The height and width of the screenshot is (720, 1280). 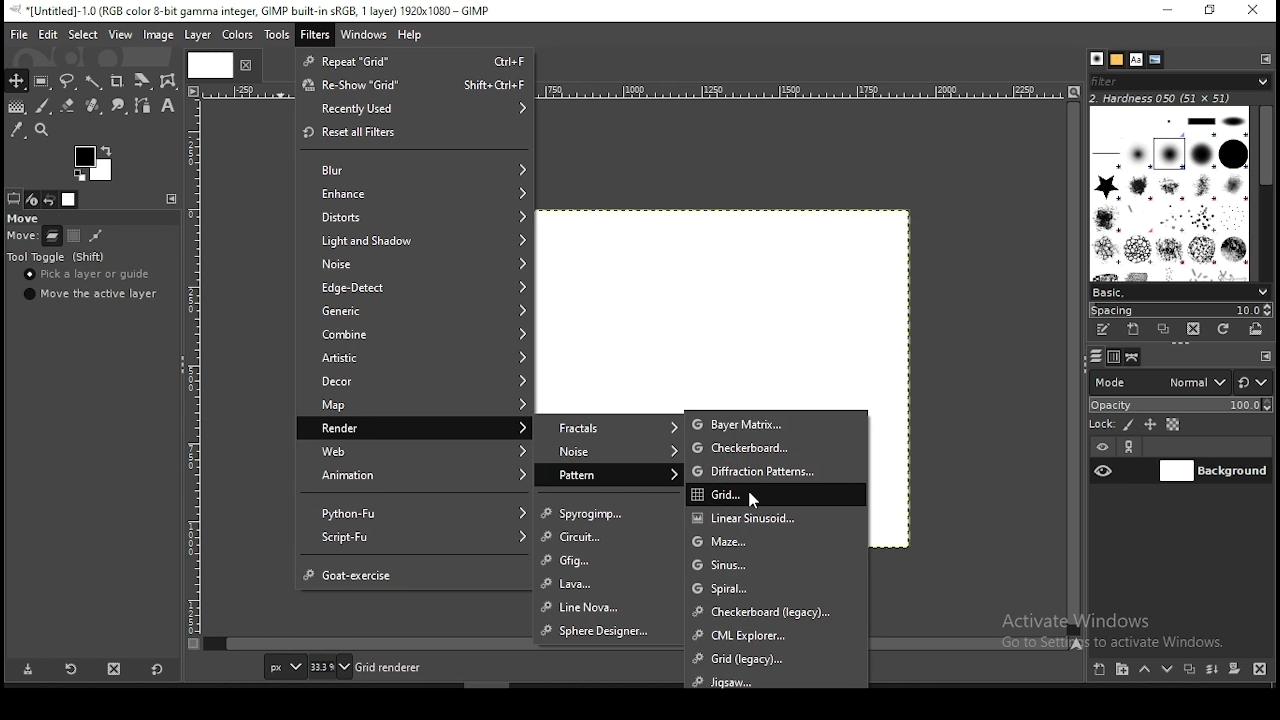 I want to click on document history, so click(x=1155, y=60).